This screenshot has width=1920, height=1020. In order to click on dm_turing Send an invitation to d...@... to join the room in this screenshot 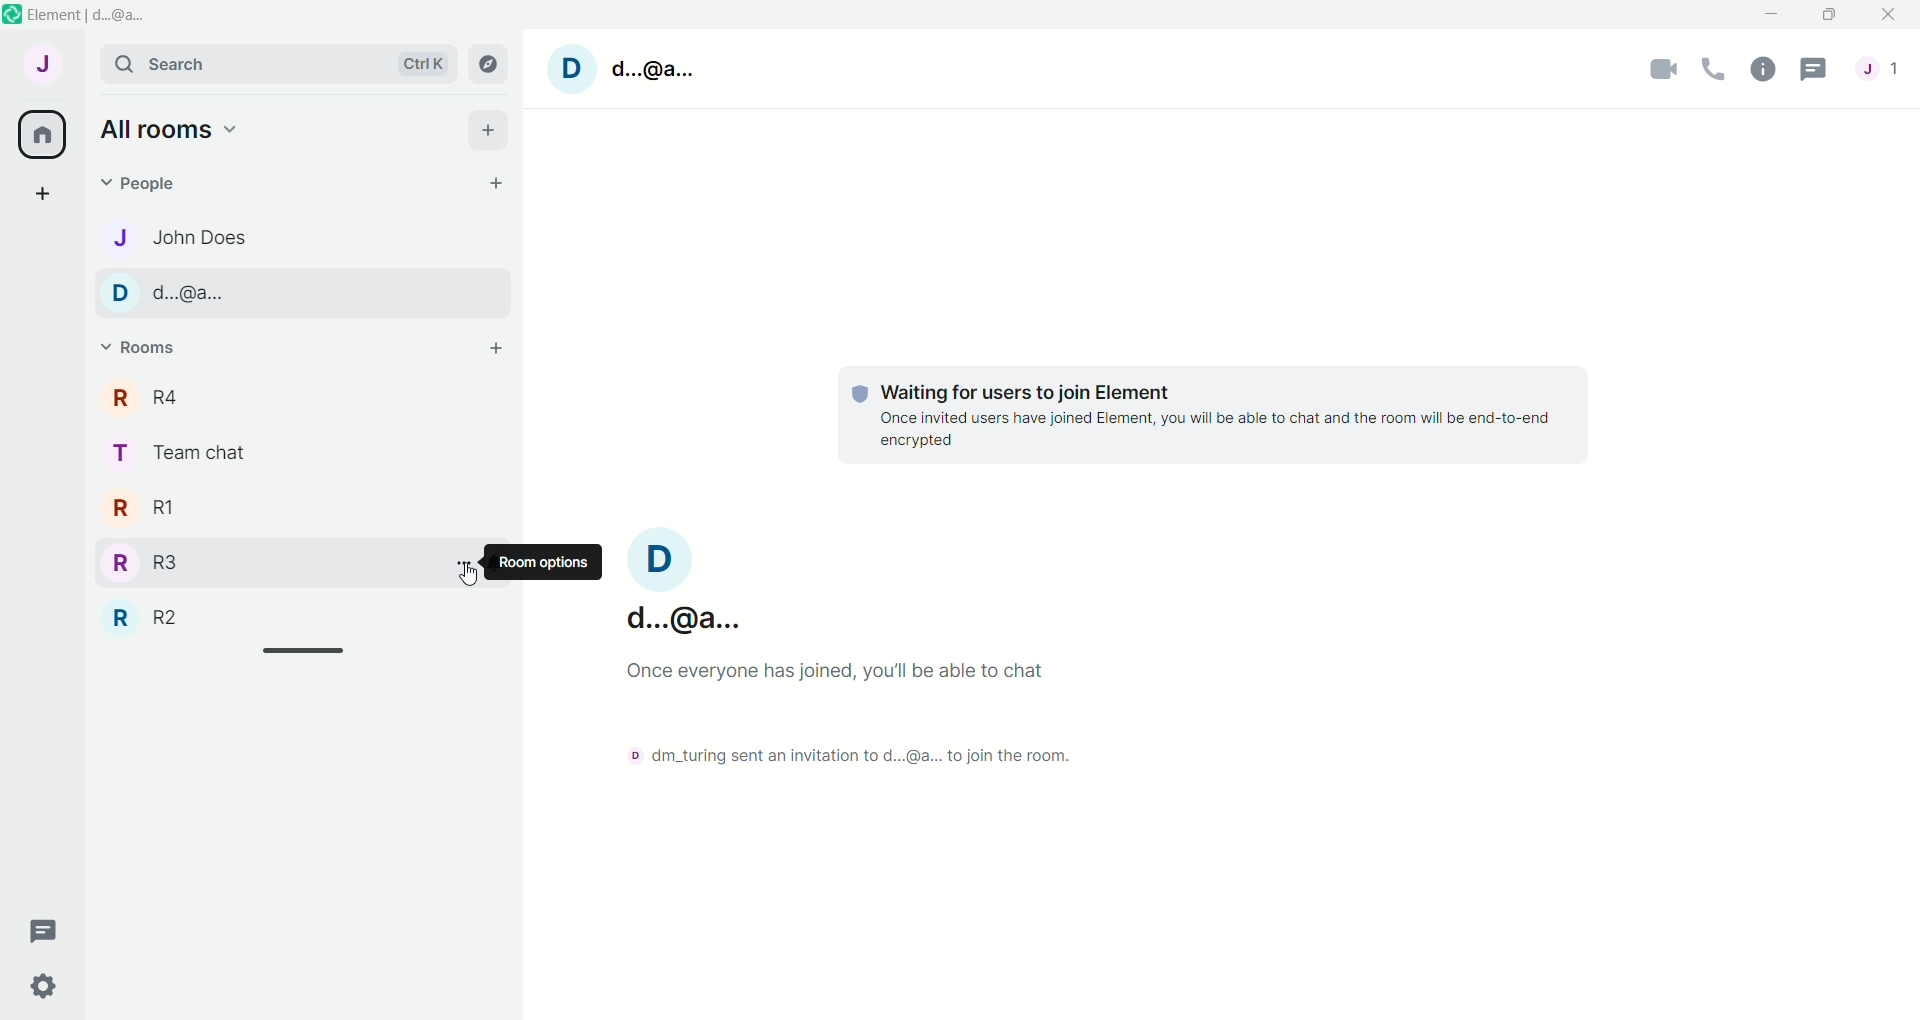, I will do `click(863, 755)`.